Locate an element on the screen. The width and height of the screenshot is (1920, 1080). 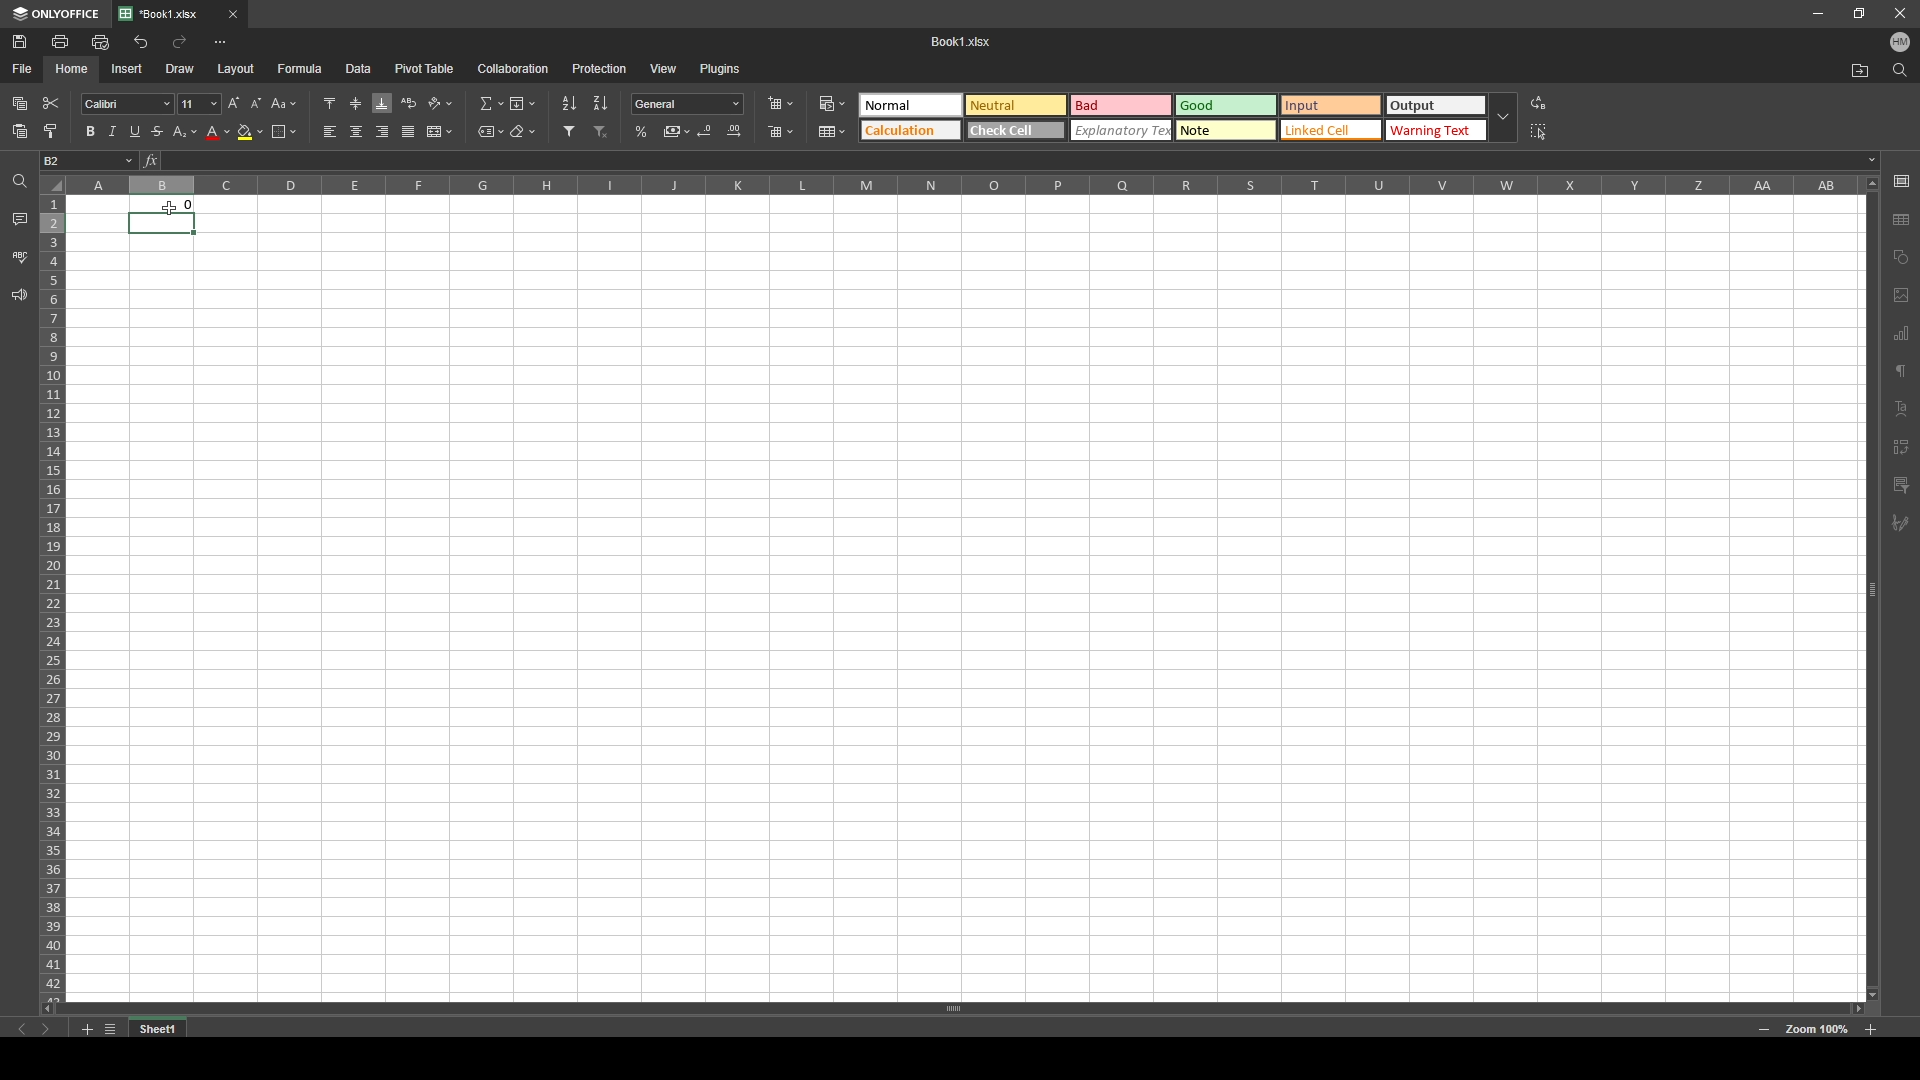
zoom out is located at coordinates (1764, 1029).